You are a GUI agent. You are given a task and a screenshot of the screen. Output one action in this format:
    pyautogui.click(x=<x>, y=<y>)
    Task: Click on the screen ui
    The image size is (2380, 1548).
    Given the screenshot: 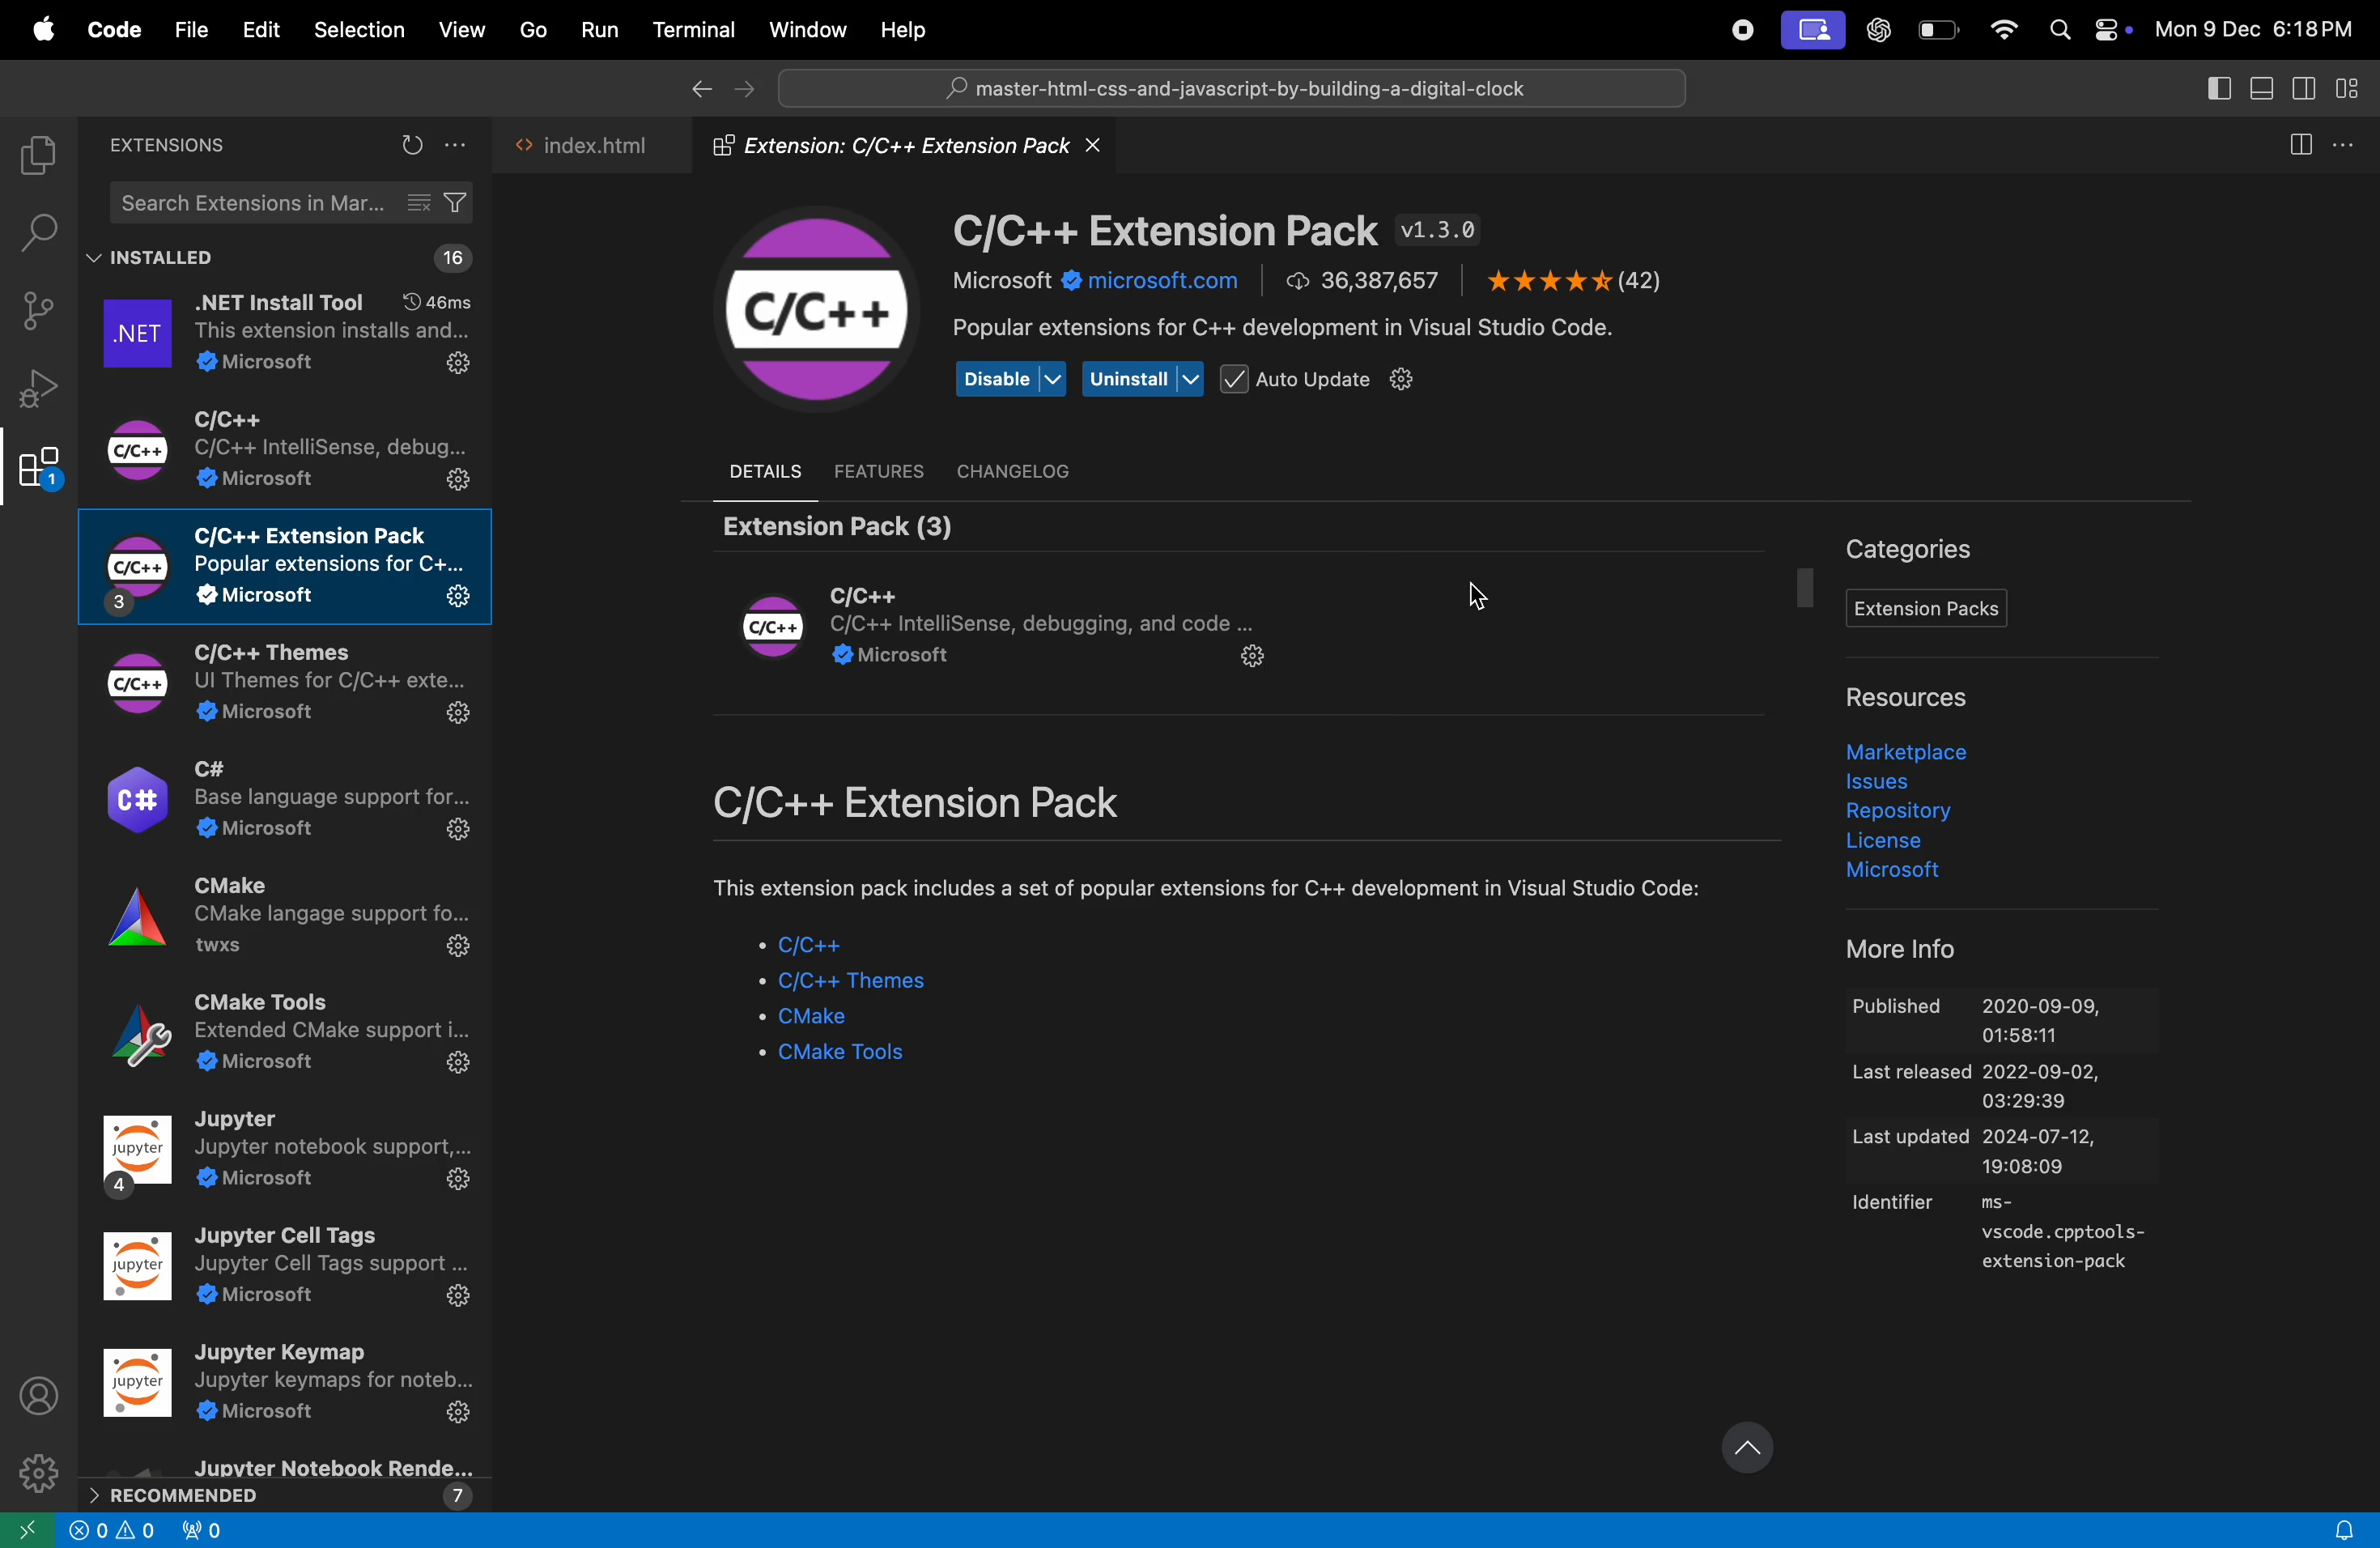 What is the action you would take?
    pyautogui.click(x=1812, y=31)
    